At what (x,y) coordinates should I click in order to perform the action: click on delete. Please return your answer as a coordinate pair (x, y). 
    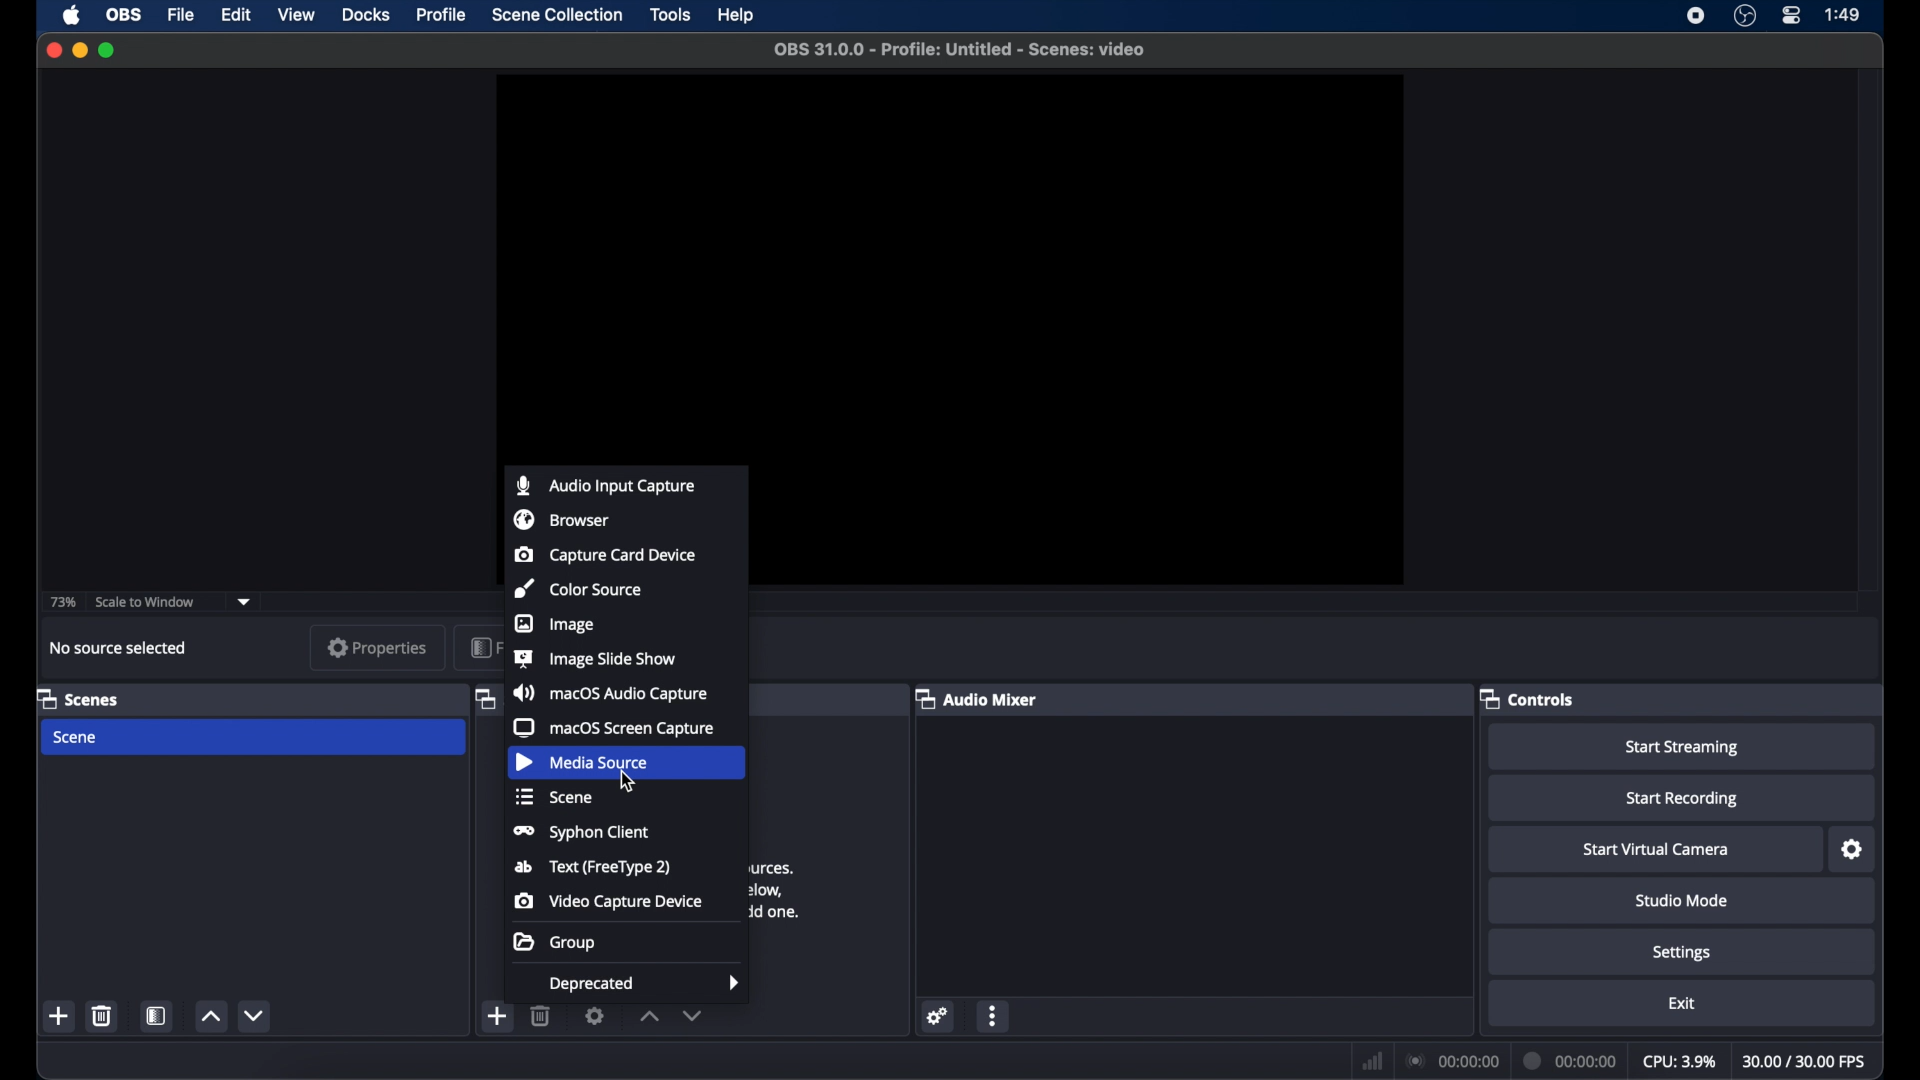
    Looking at the image, I should click on (102, 1016).